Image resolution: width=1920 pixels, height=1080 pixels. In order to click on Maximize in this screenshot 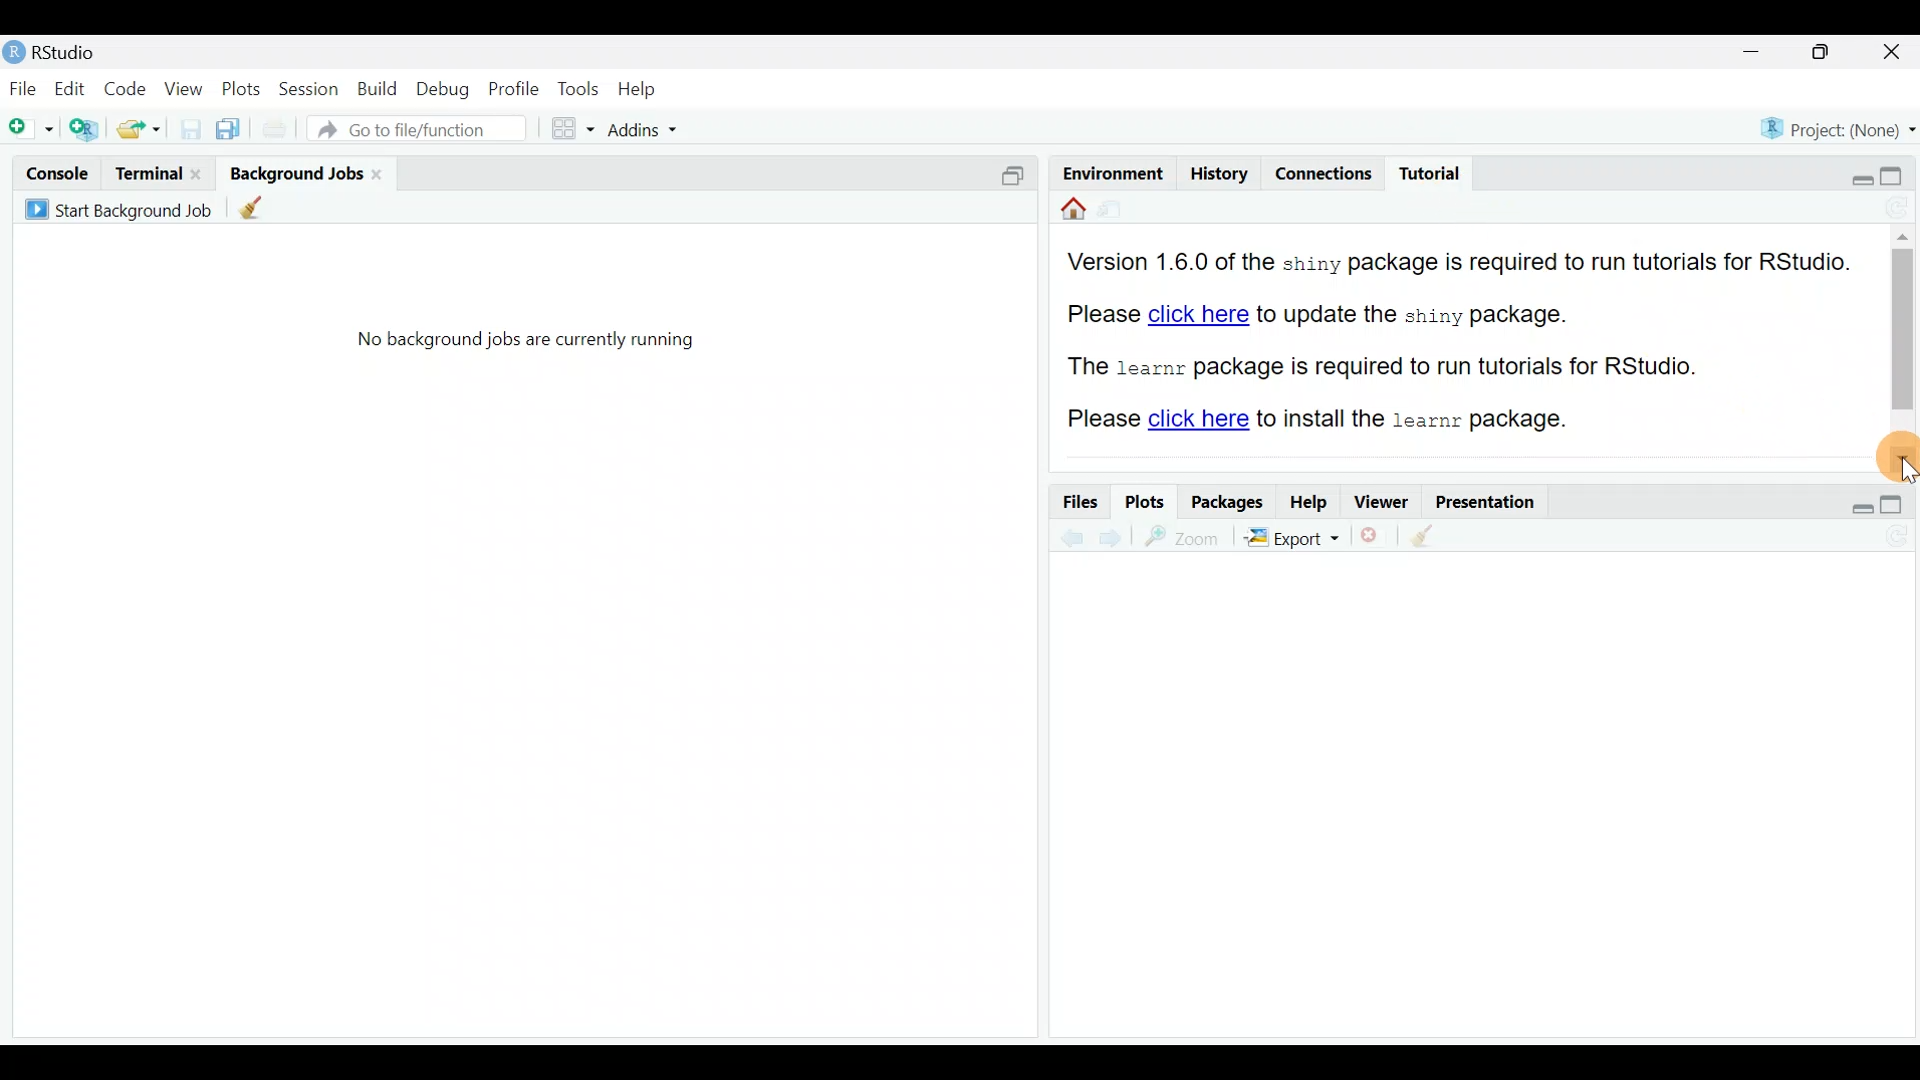, I will do `click(1897, 173)`.